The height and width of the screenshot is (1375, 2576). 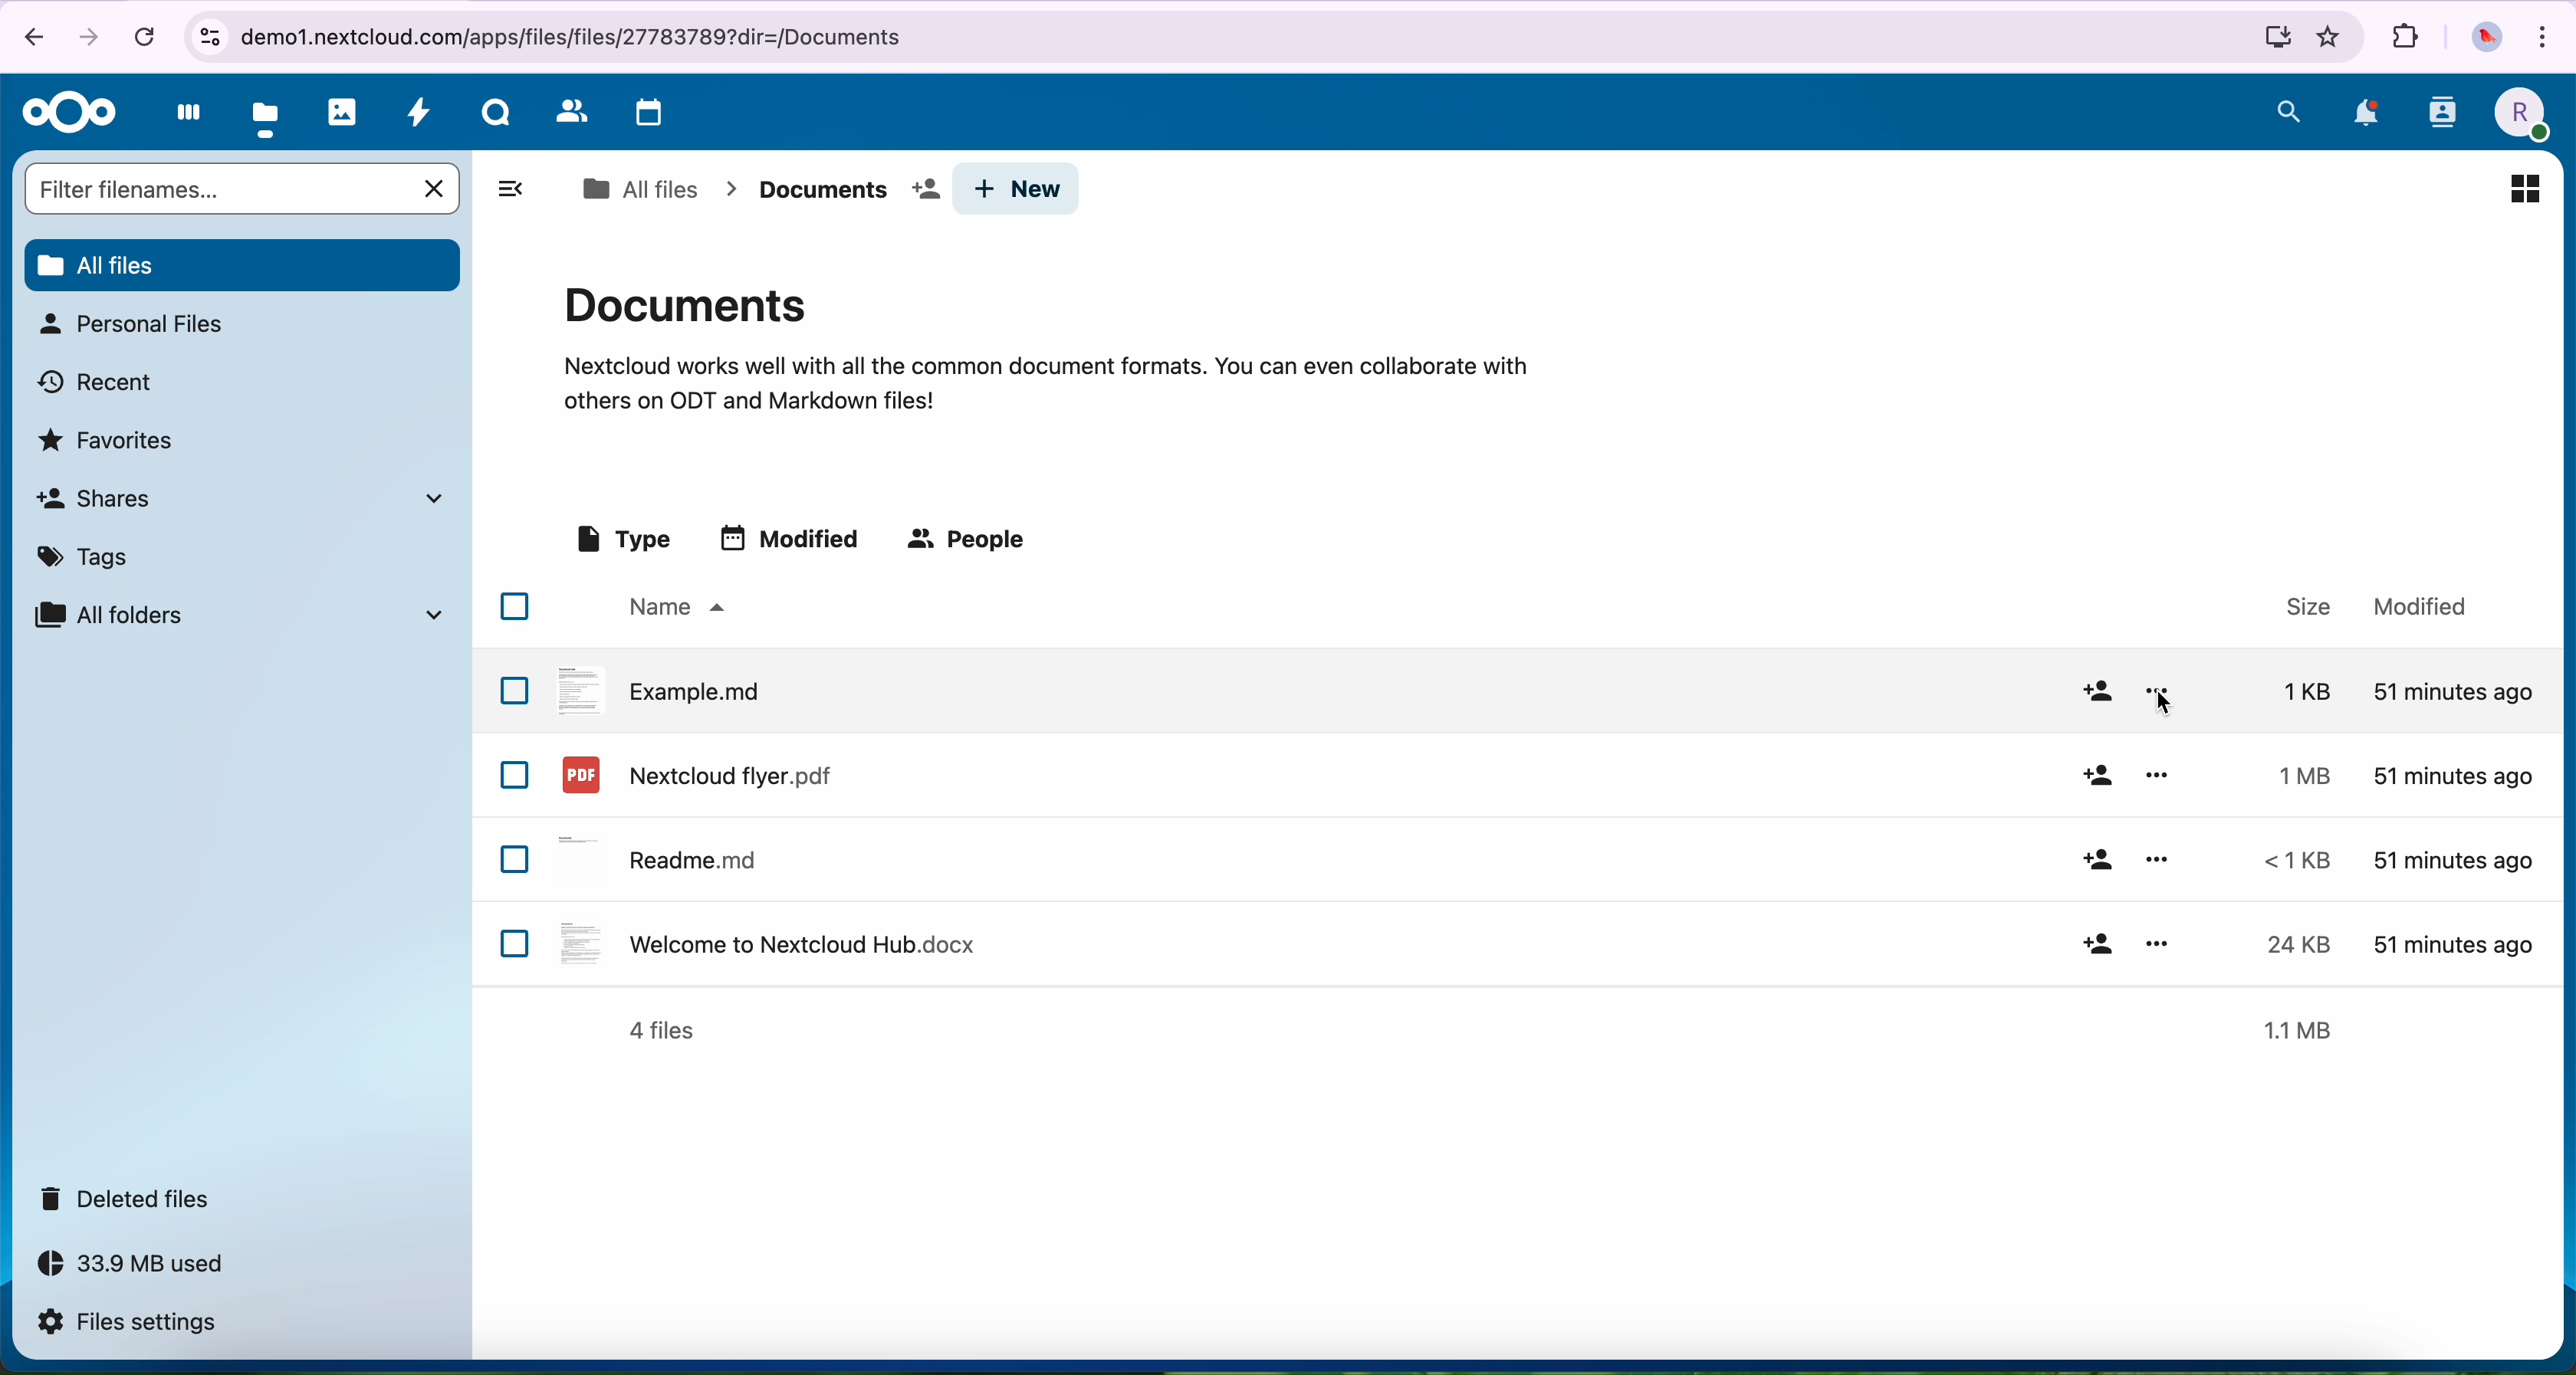 What do you see at coordinates (517, 943) in the screenshot?
I see `checkbox` at bounding box center [517, 943].